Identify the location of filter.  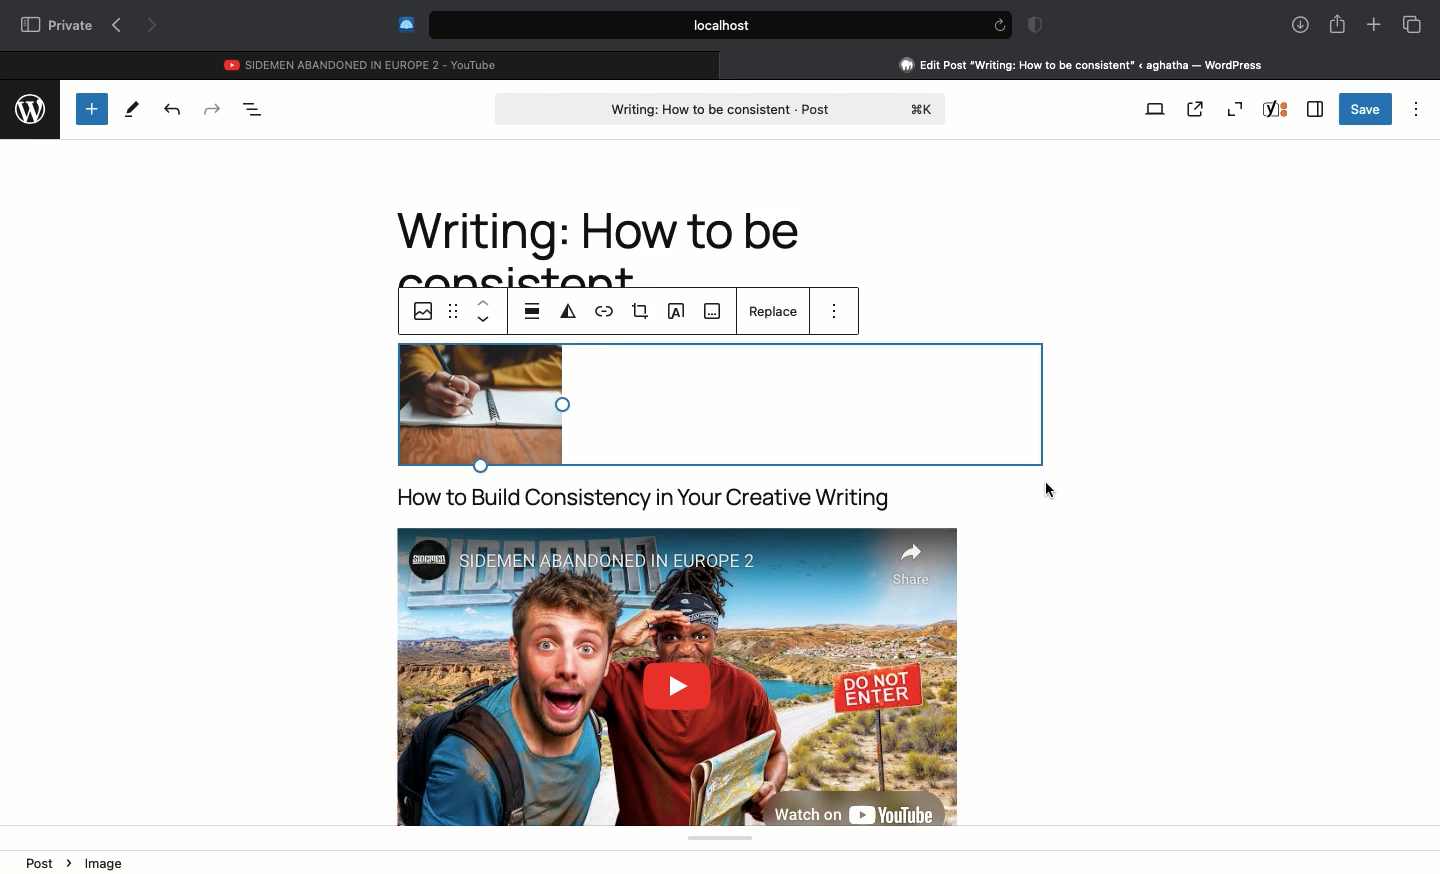
(568, 310).